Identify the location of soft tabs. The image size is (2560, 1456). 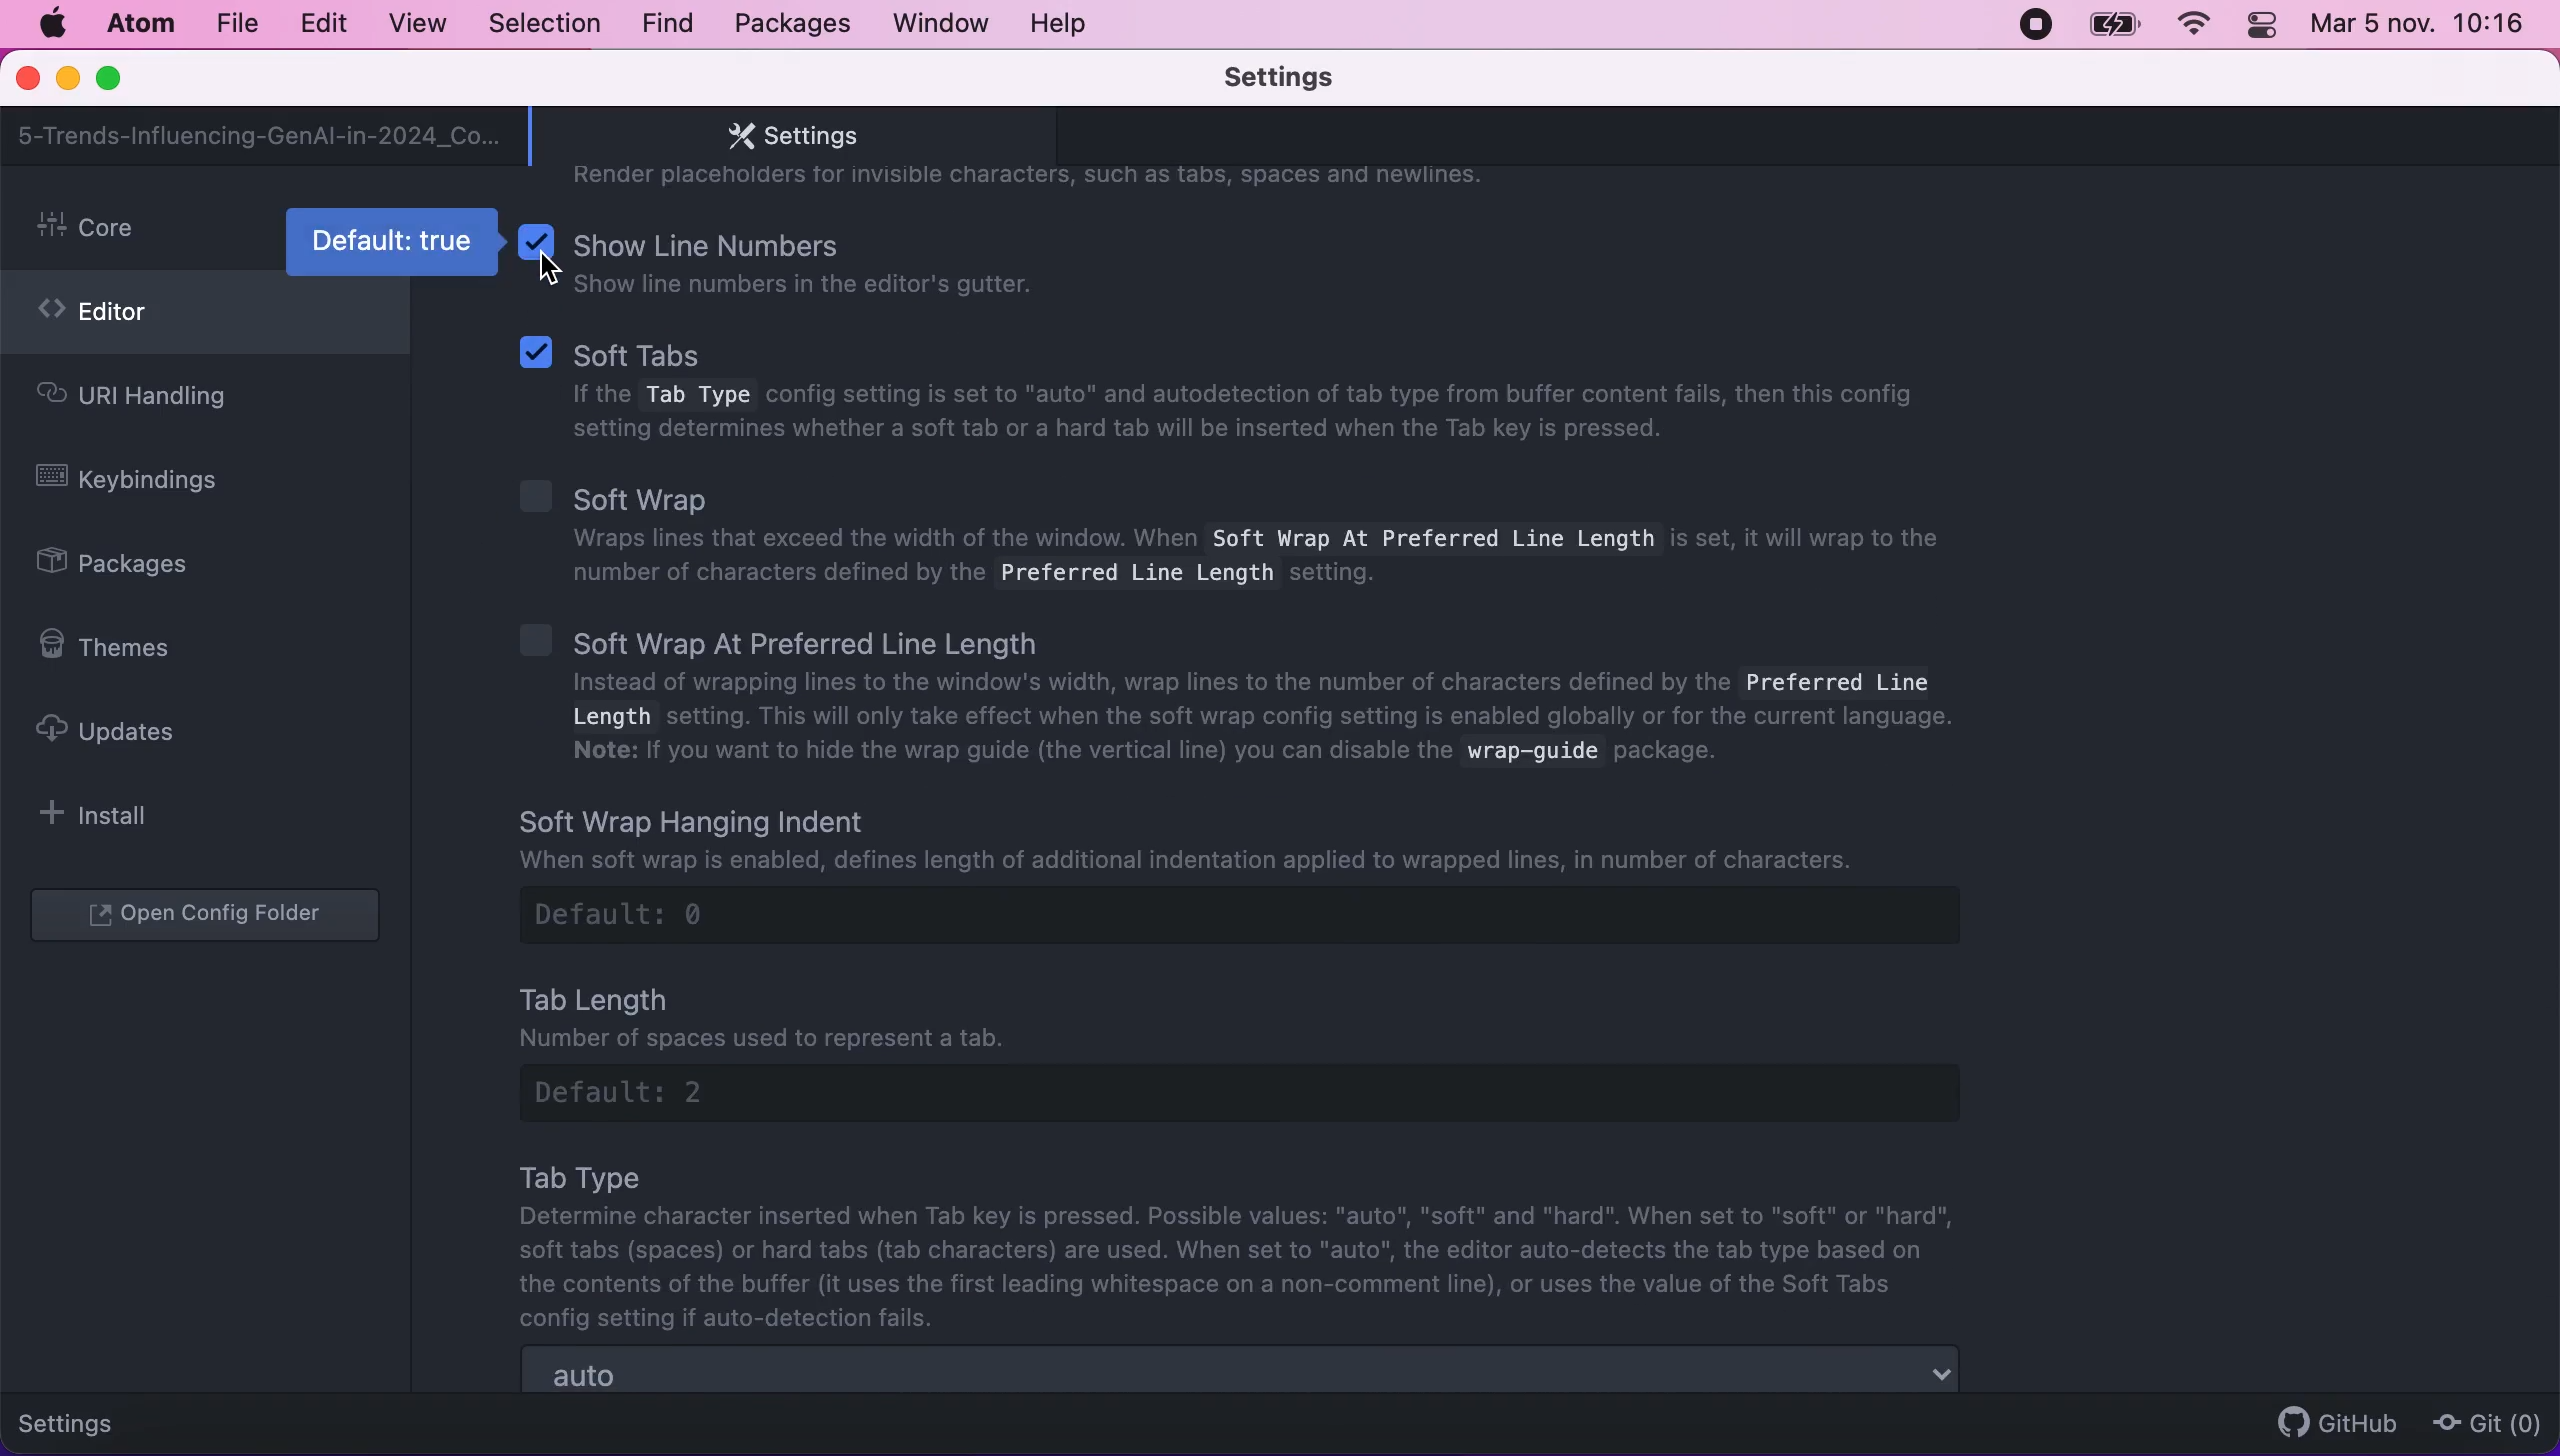
(1229, 394).